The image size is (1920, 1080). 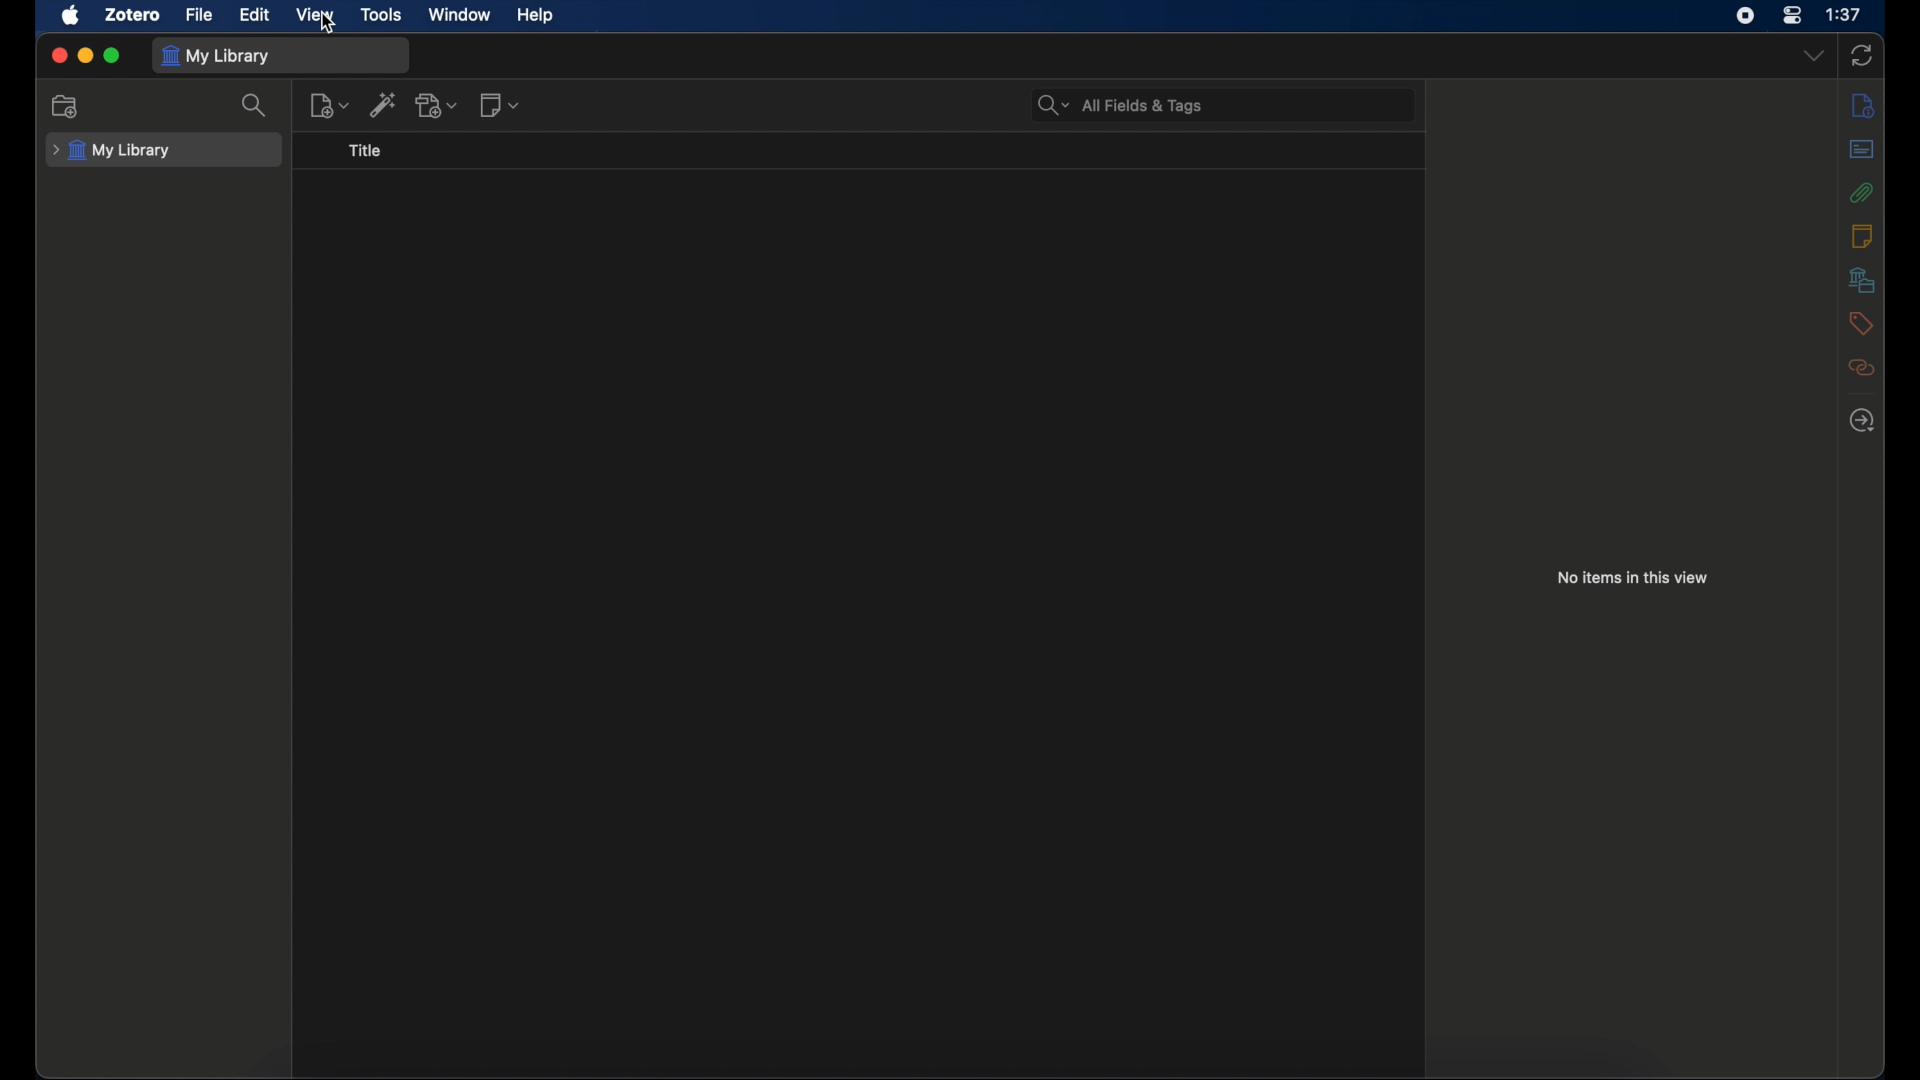 What do you see at coordinates (260, 110) in the screenshot?
I see `search` at bounding box center [260, 110].